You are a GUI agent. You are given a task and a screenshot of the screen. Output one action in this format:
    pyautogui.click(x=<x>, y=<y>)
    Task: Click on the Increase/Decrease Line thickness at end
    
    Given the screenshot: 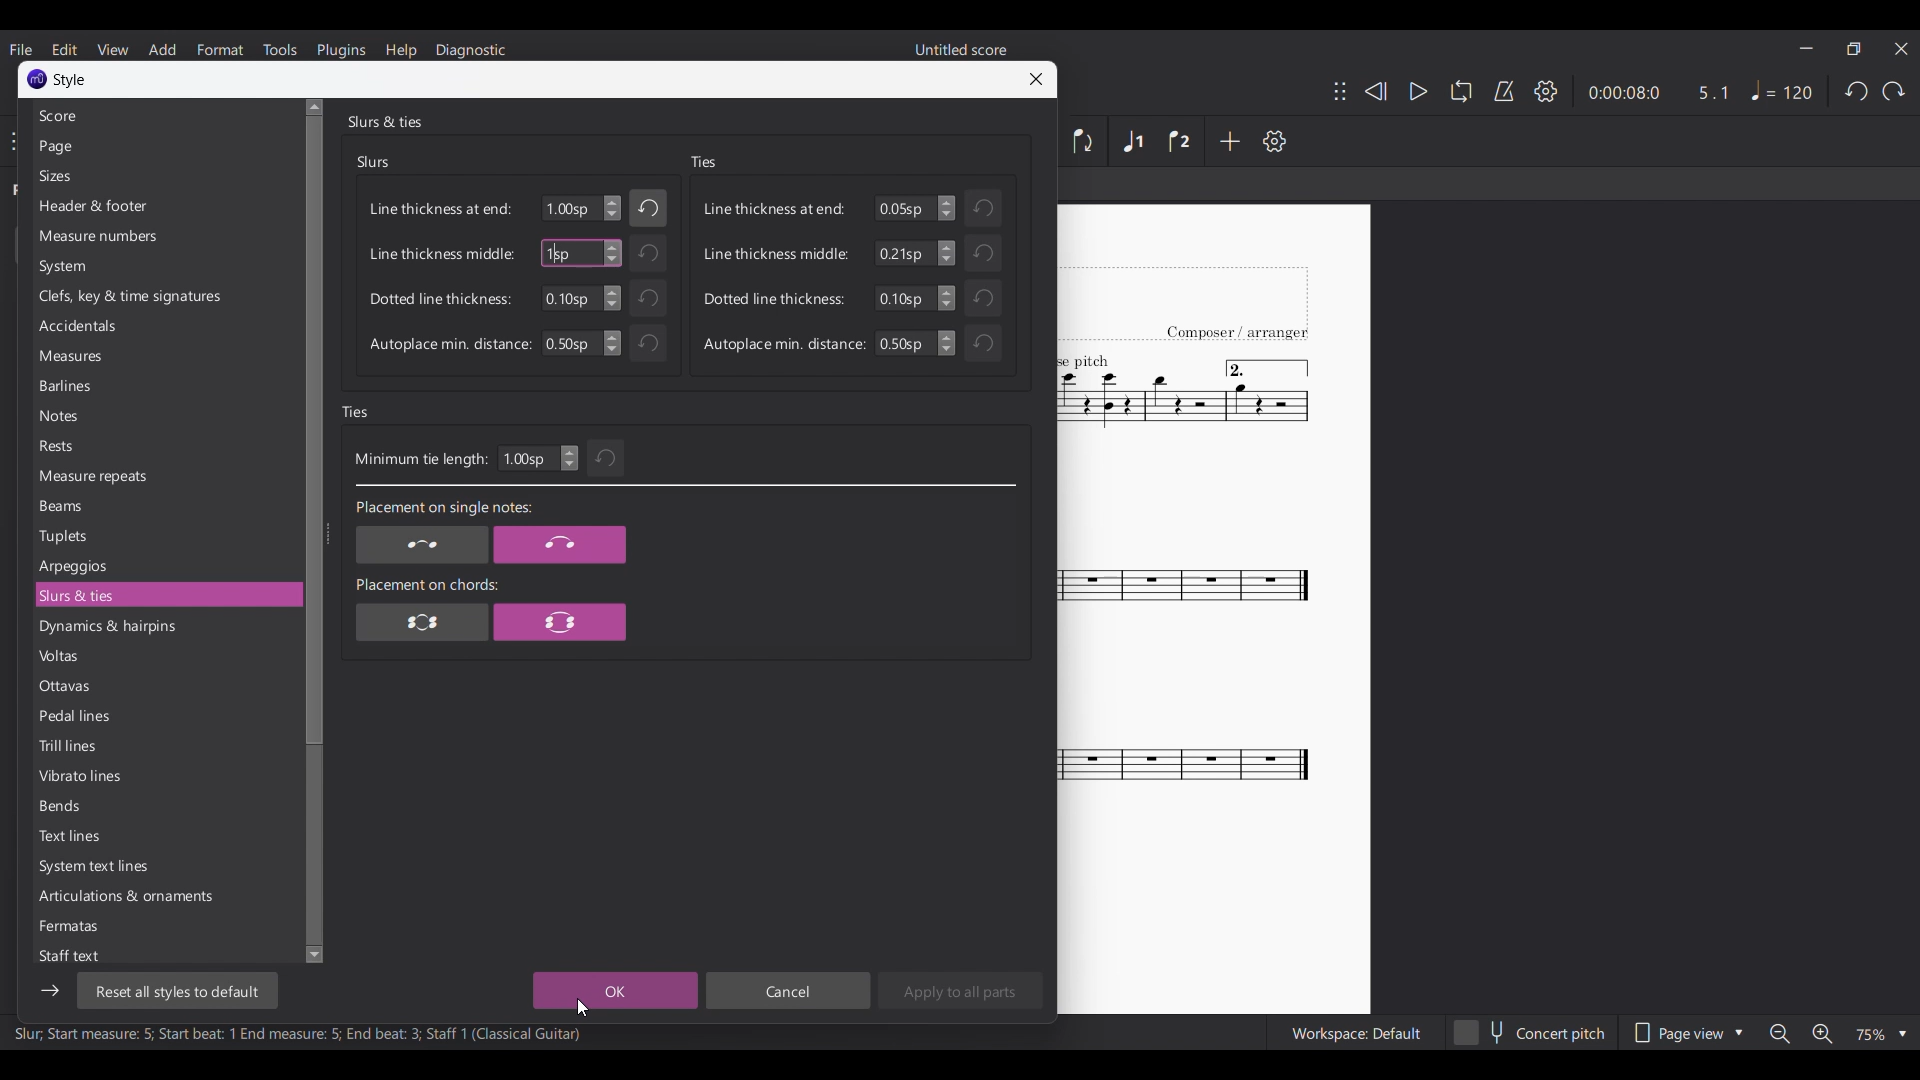 What is the action you would take?
    pyautogui.click(x=946, y=208)
    